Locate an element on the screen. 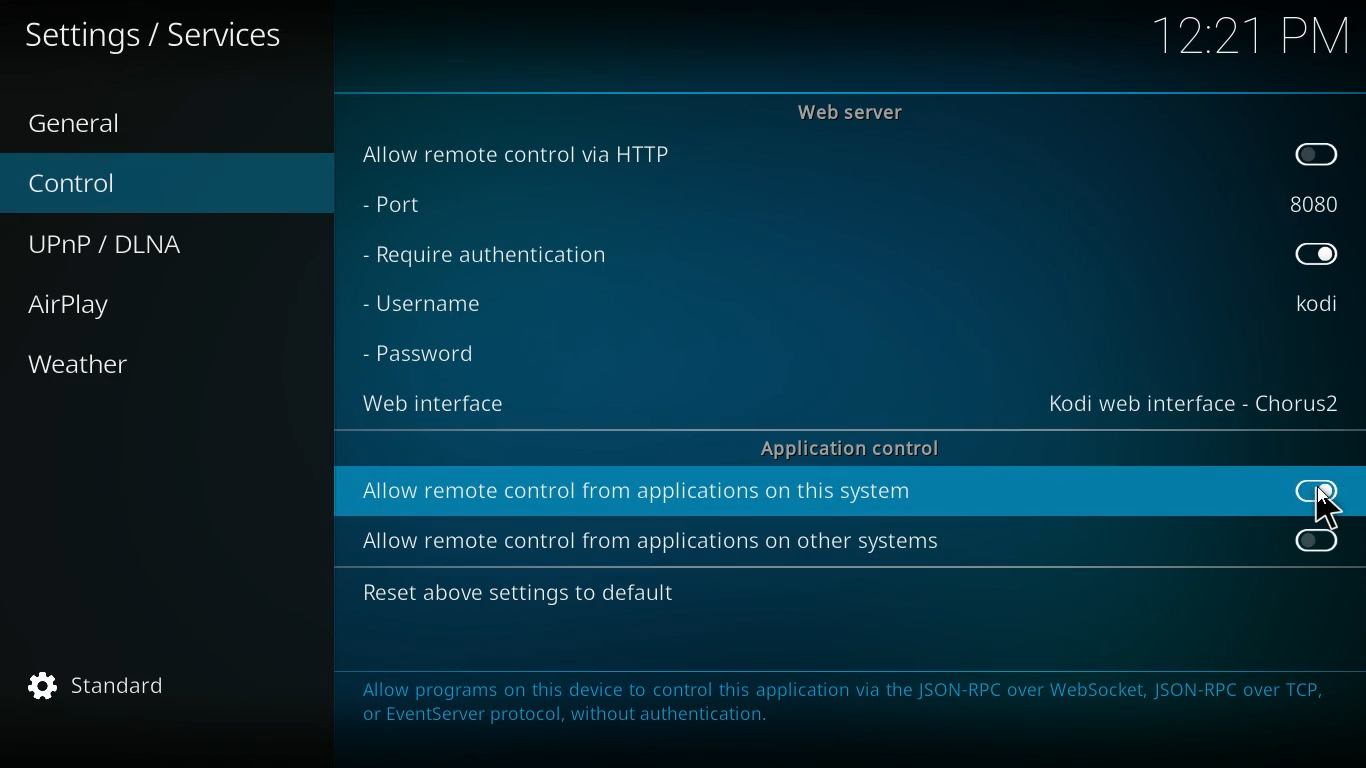  weather is located at coordinates (170, 365).